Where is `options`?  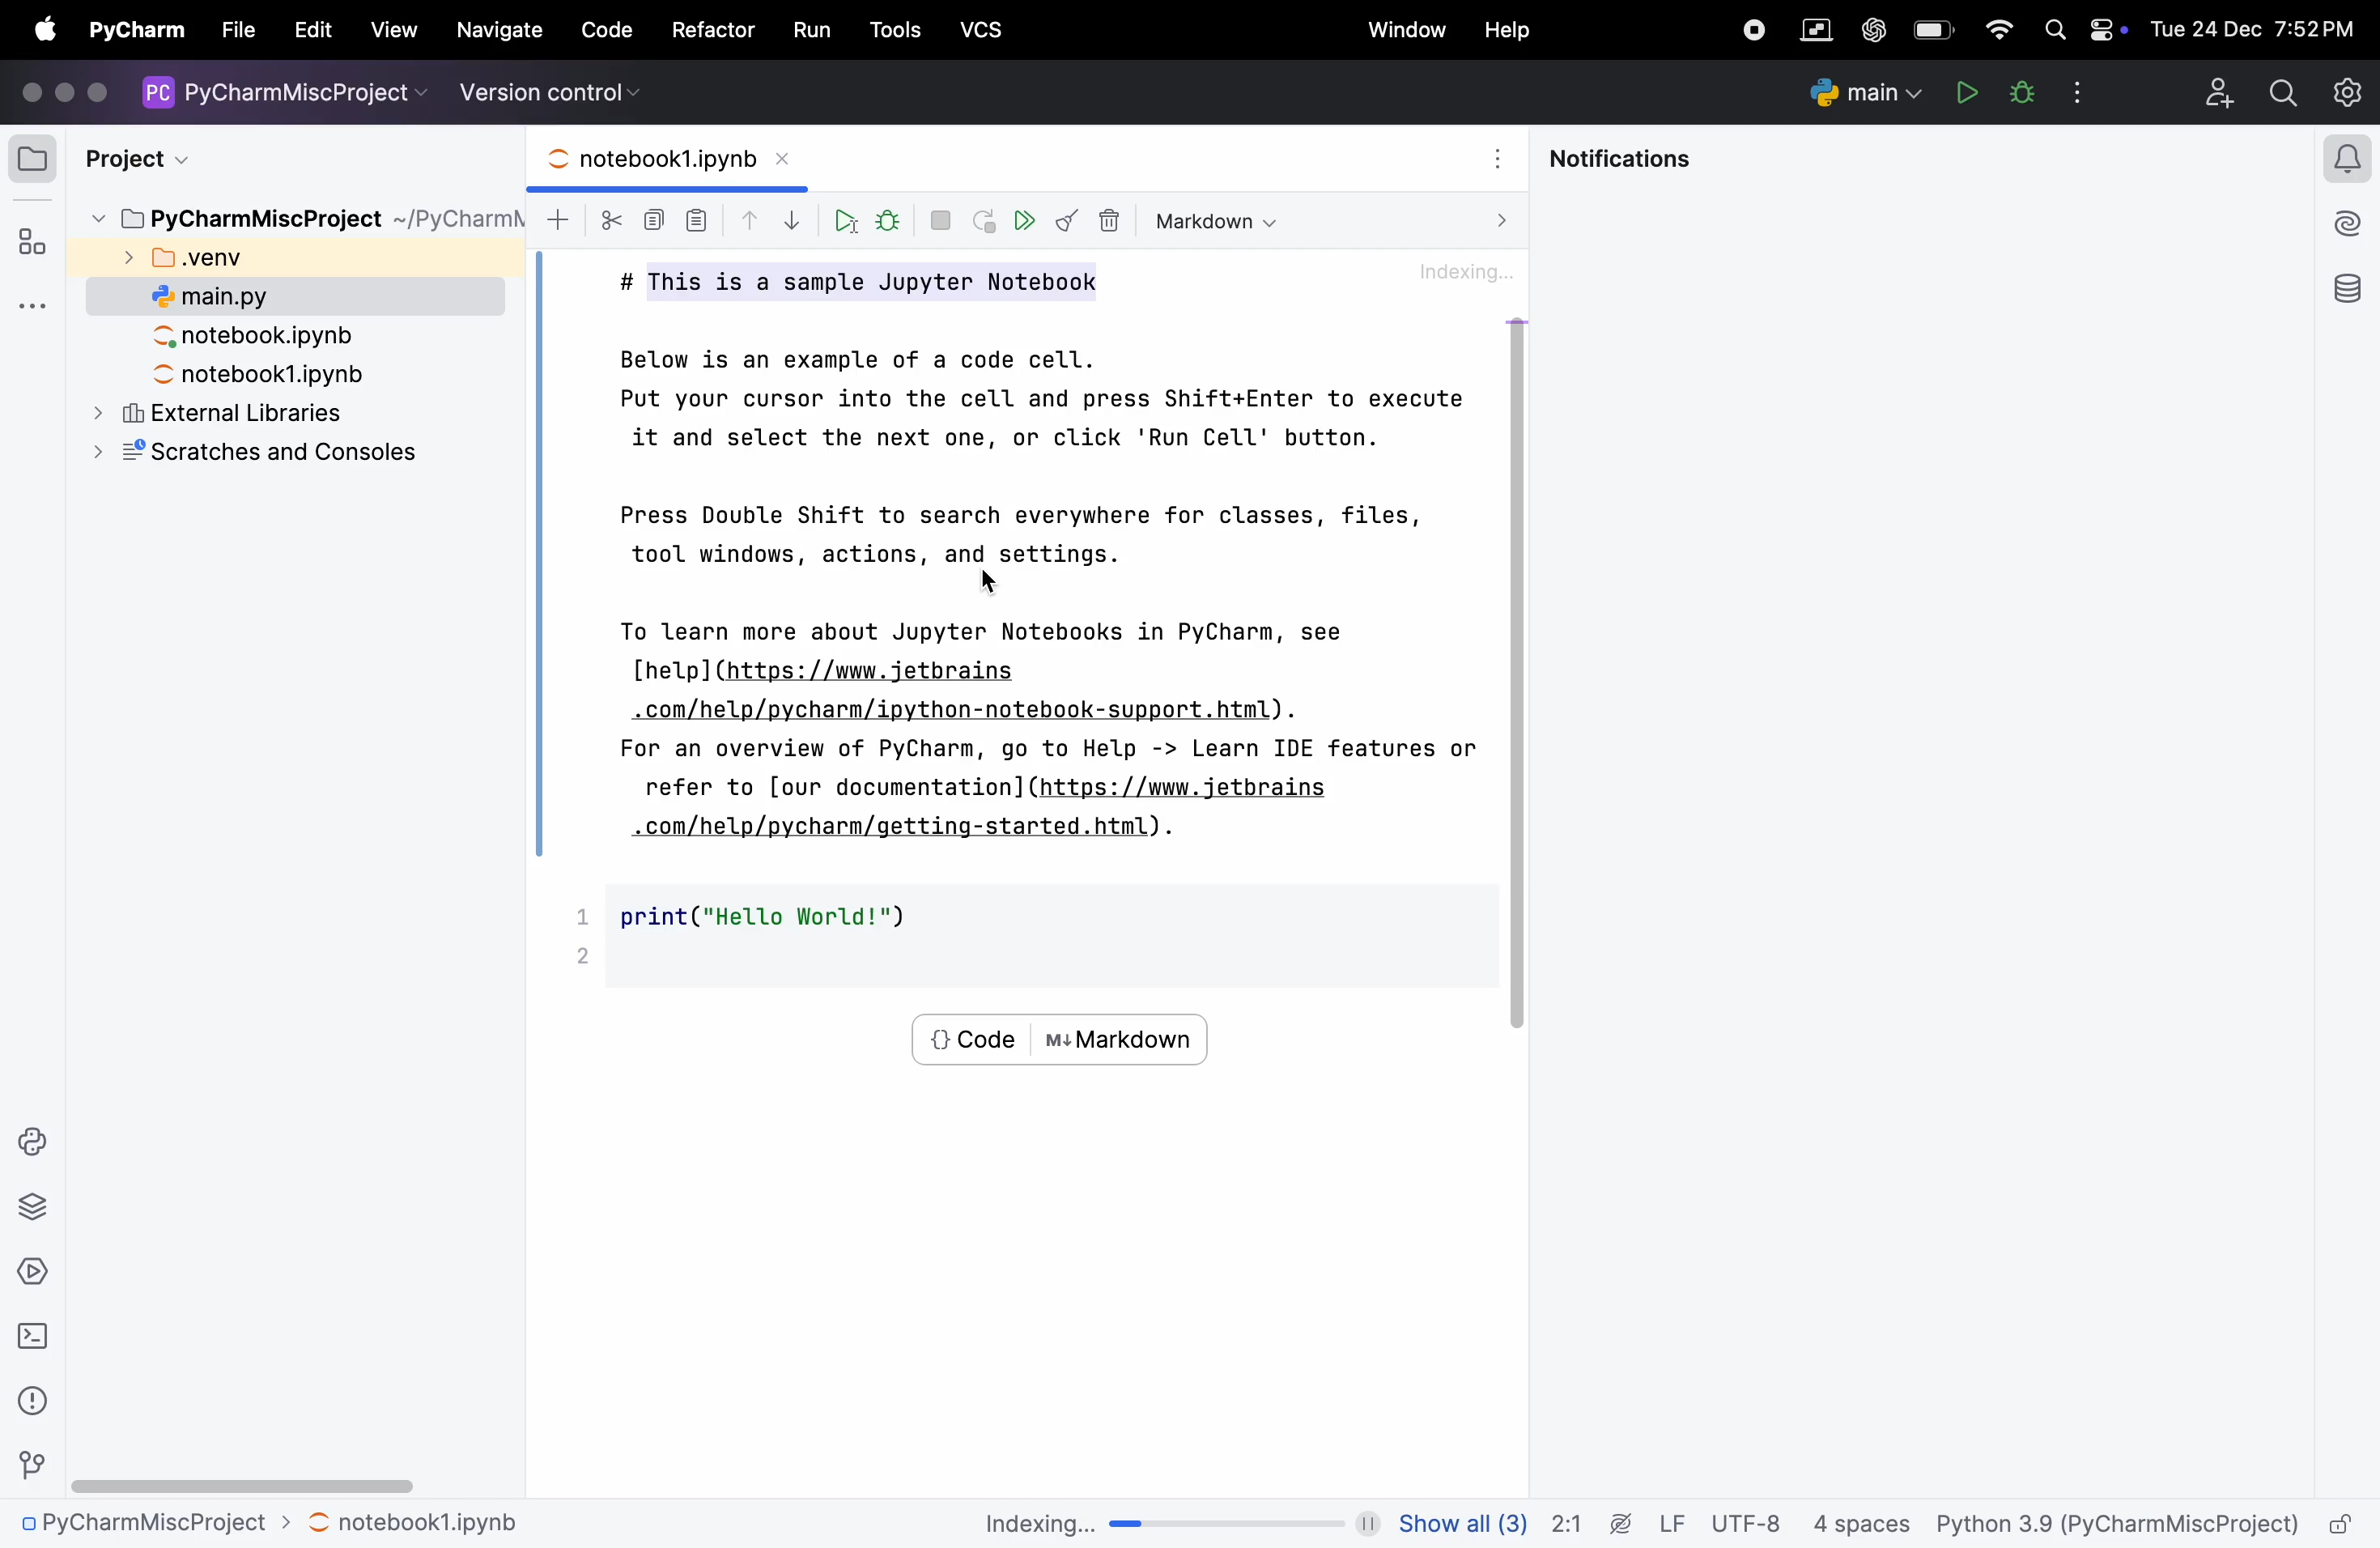 options is located at coordinates (1497, 159).